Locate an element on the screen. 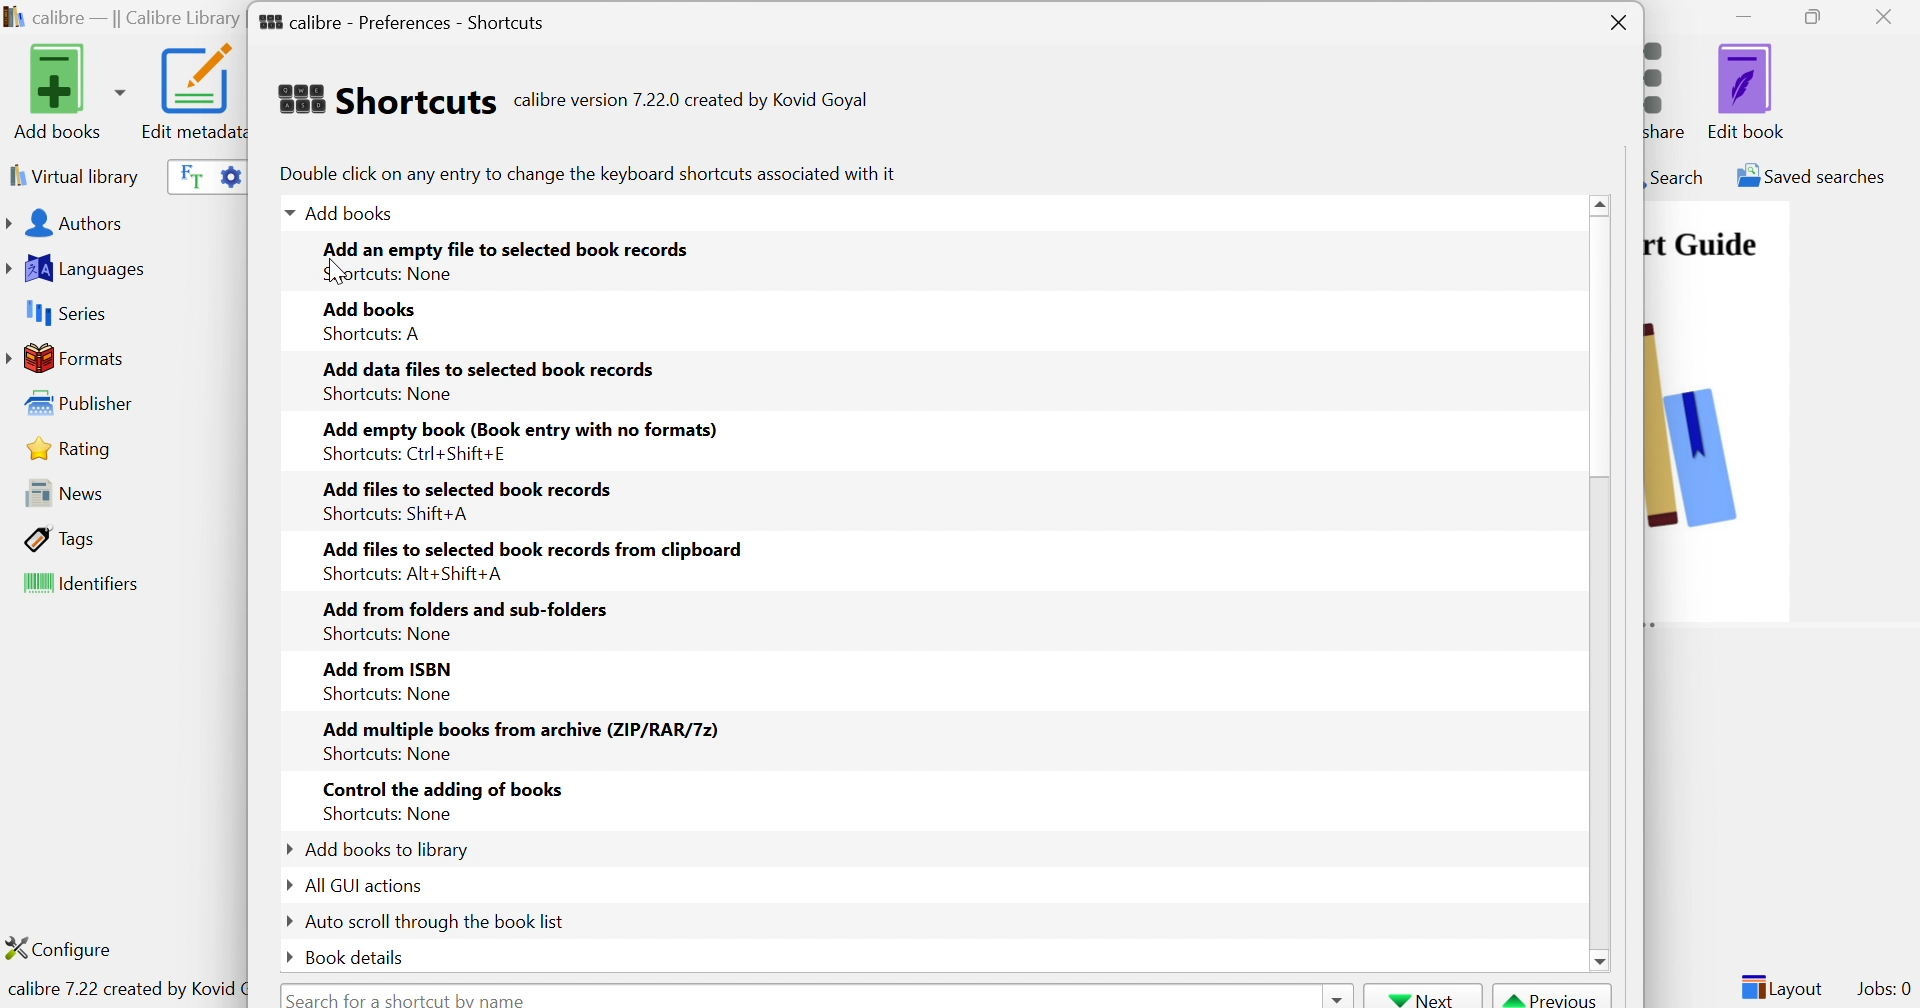 The image size is (1920, 1008). Edit metadata is located at coordinates (191, 92).